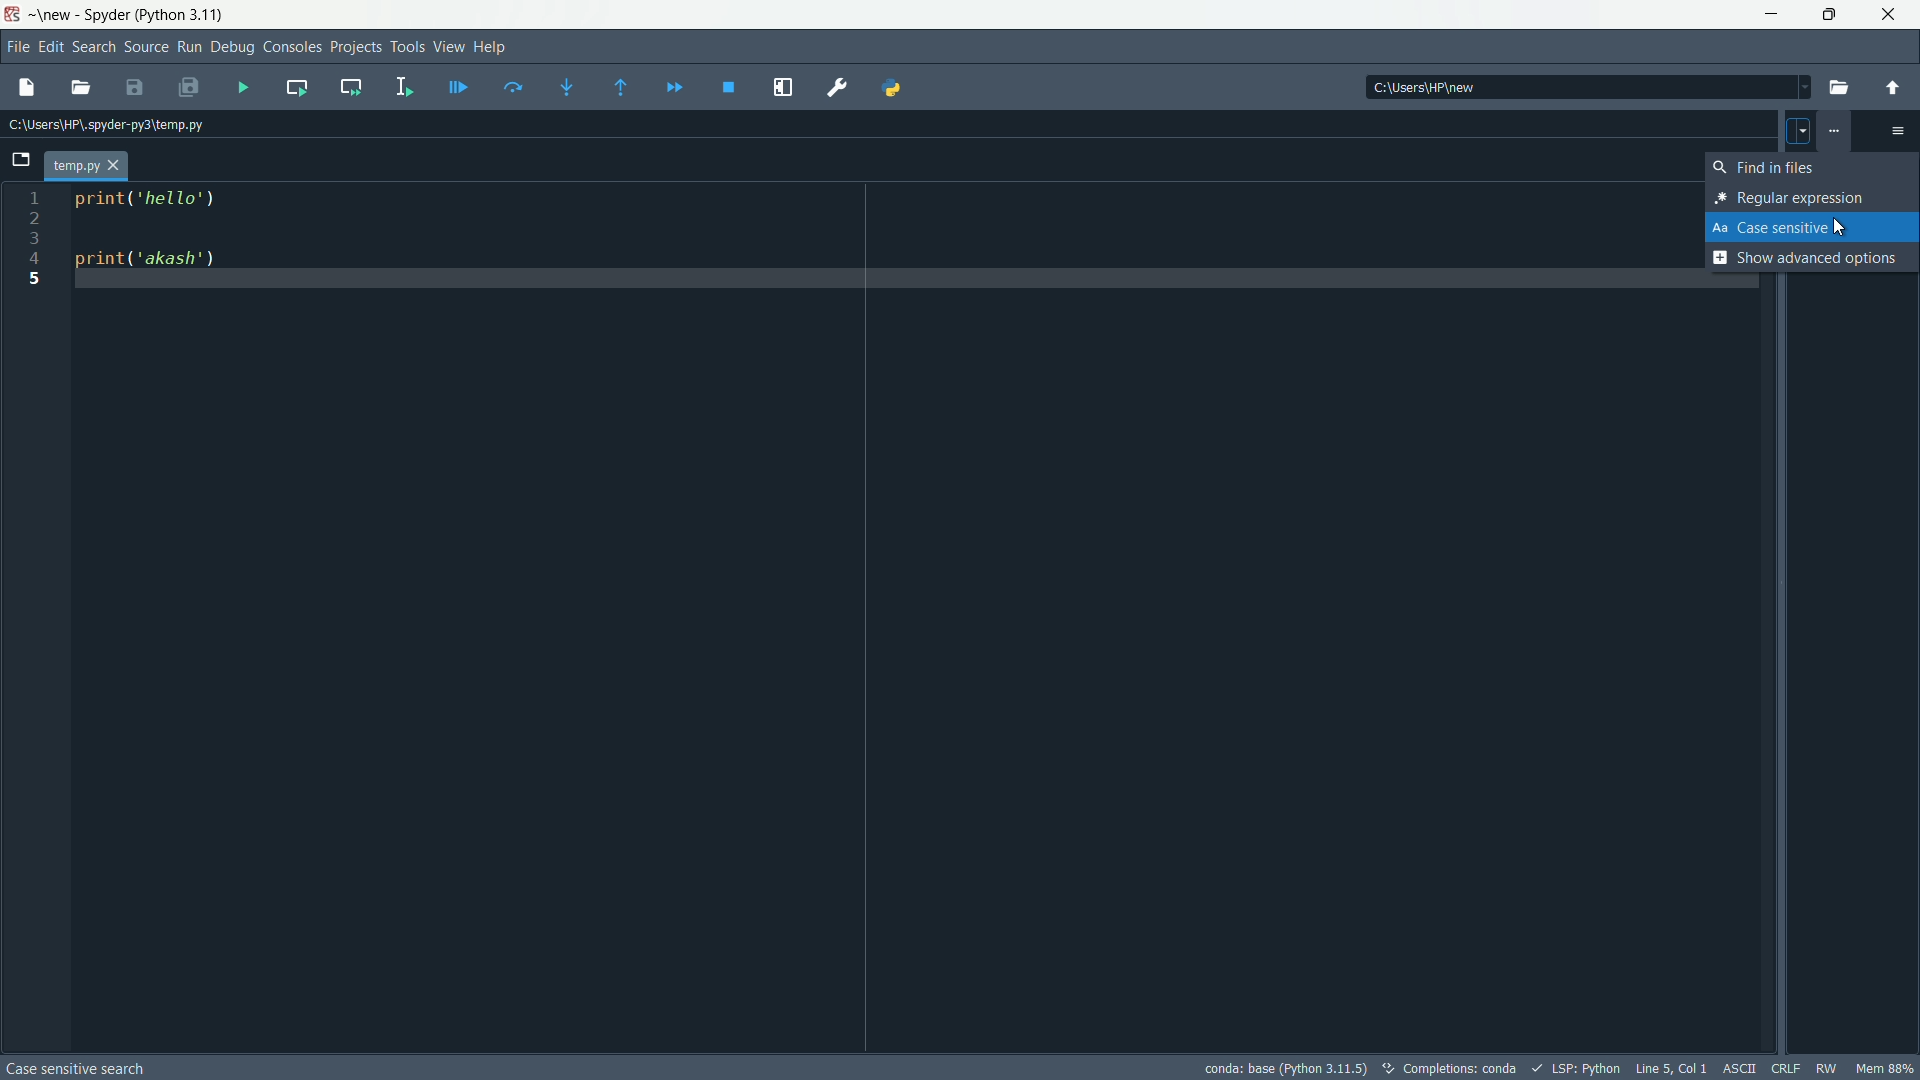 The height and width of the screenshot is (1080, 1920). Describe the element at coordinates (617, 89) in the screenshot. I see `Run until current function` at that location.